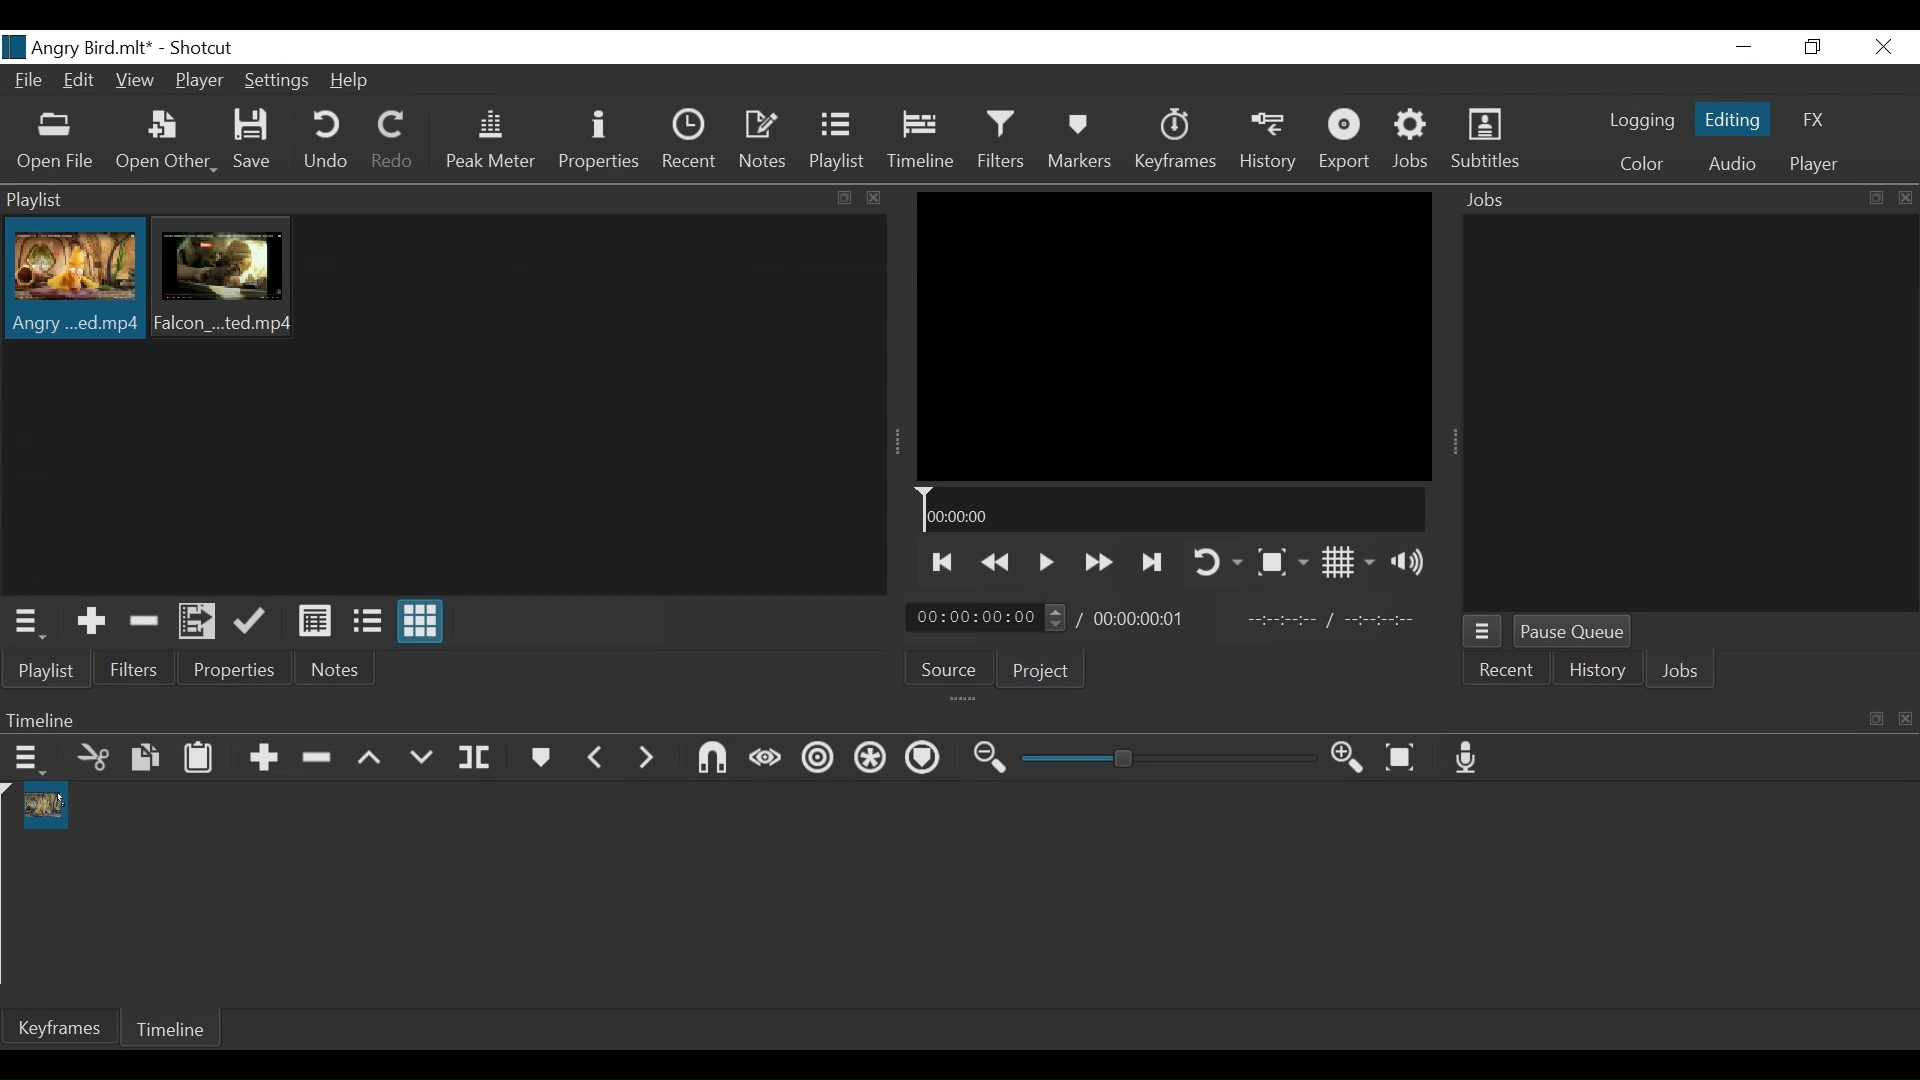 Image resolution: width=1920 pixels, height=1080 pixels. I want to click on Paste, so click(202, 760).